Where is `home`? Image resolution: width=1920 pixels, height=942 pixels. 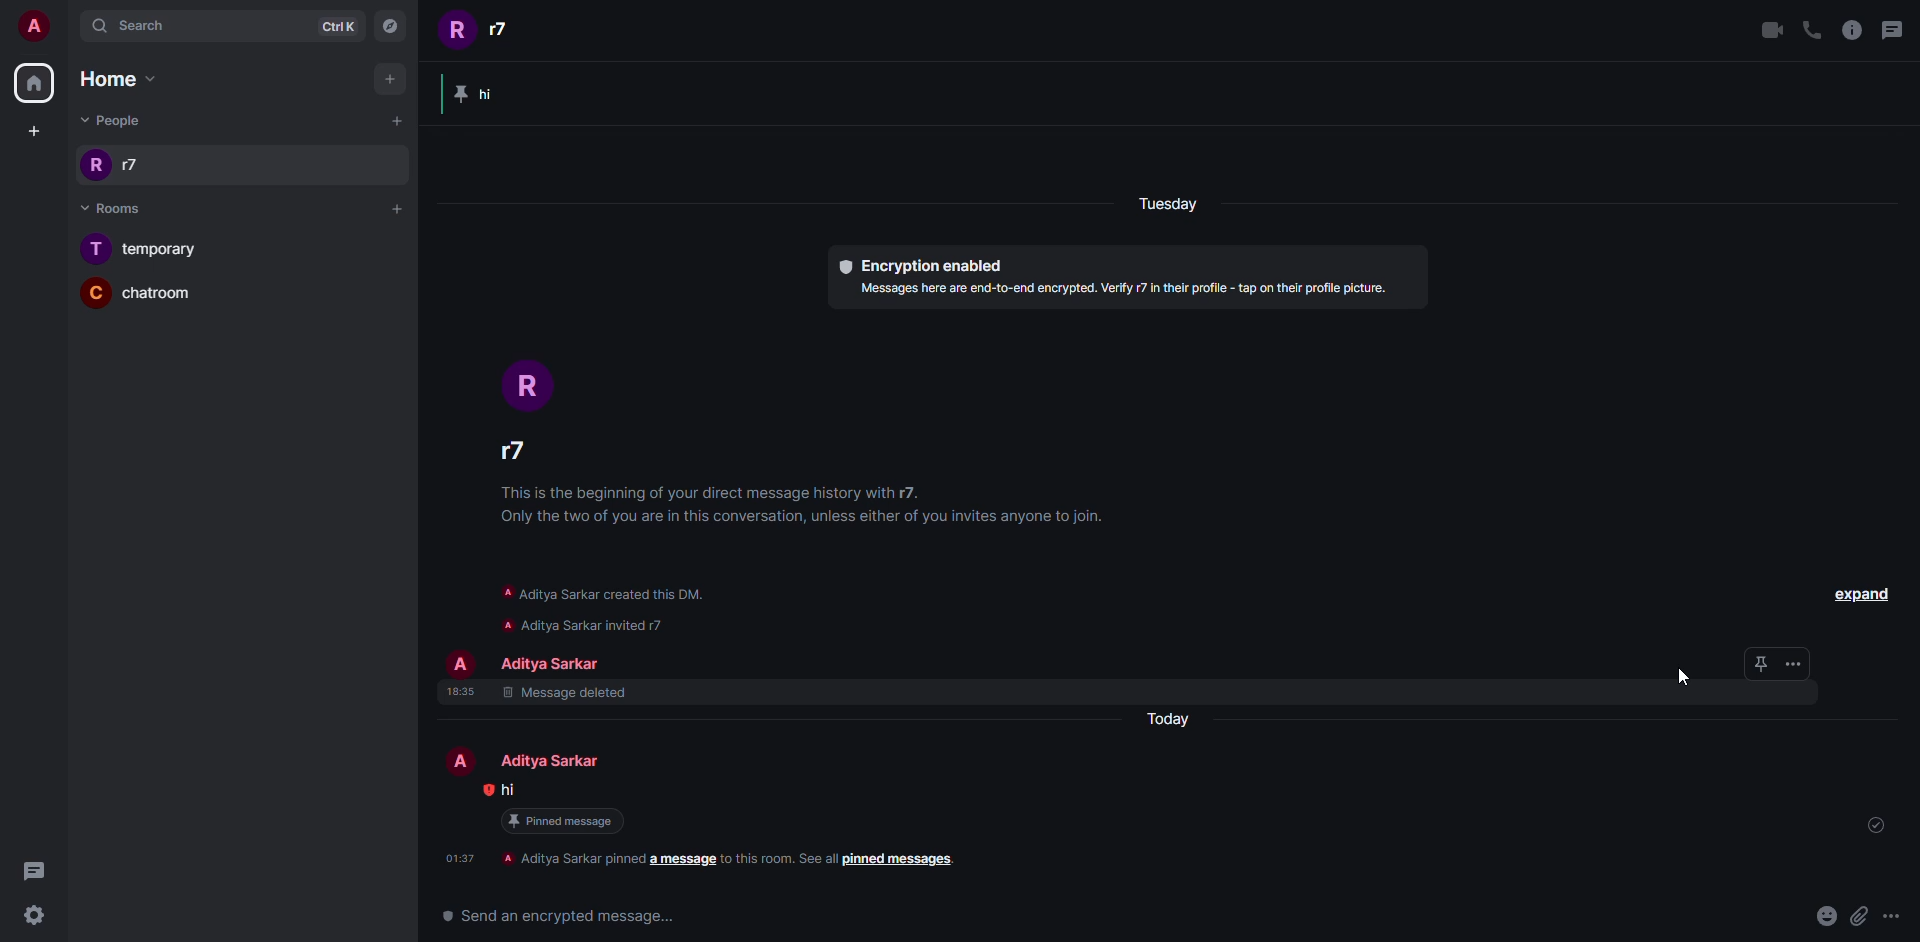 home is located at coordinates (118, 80).